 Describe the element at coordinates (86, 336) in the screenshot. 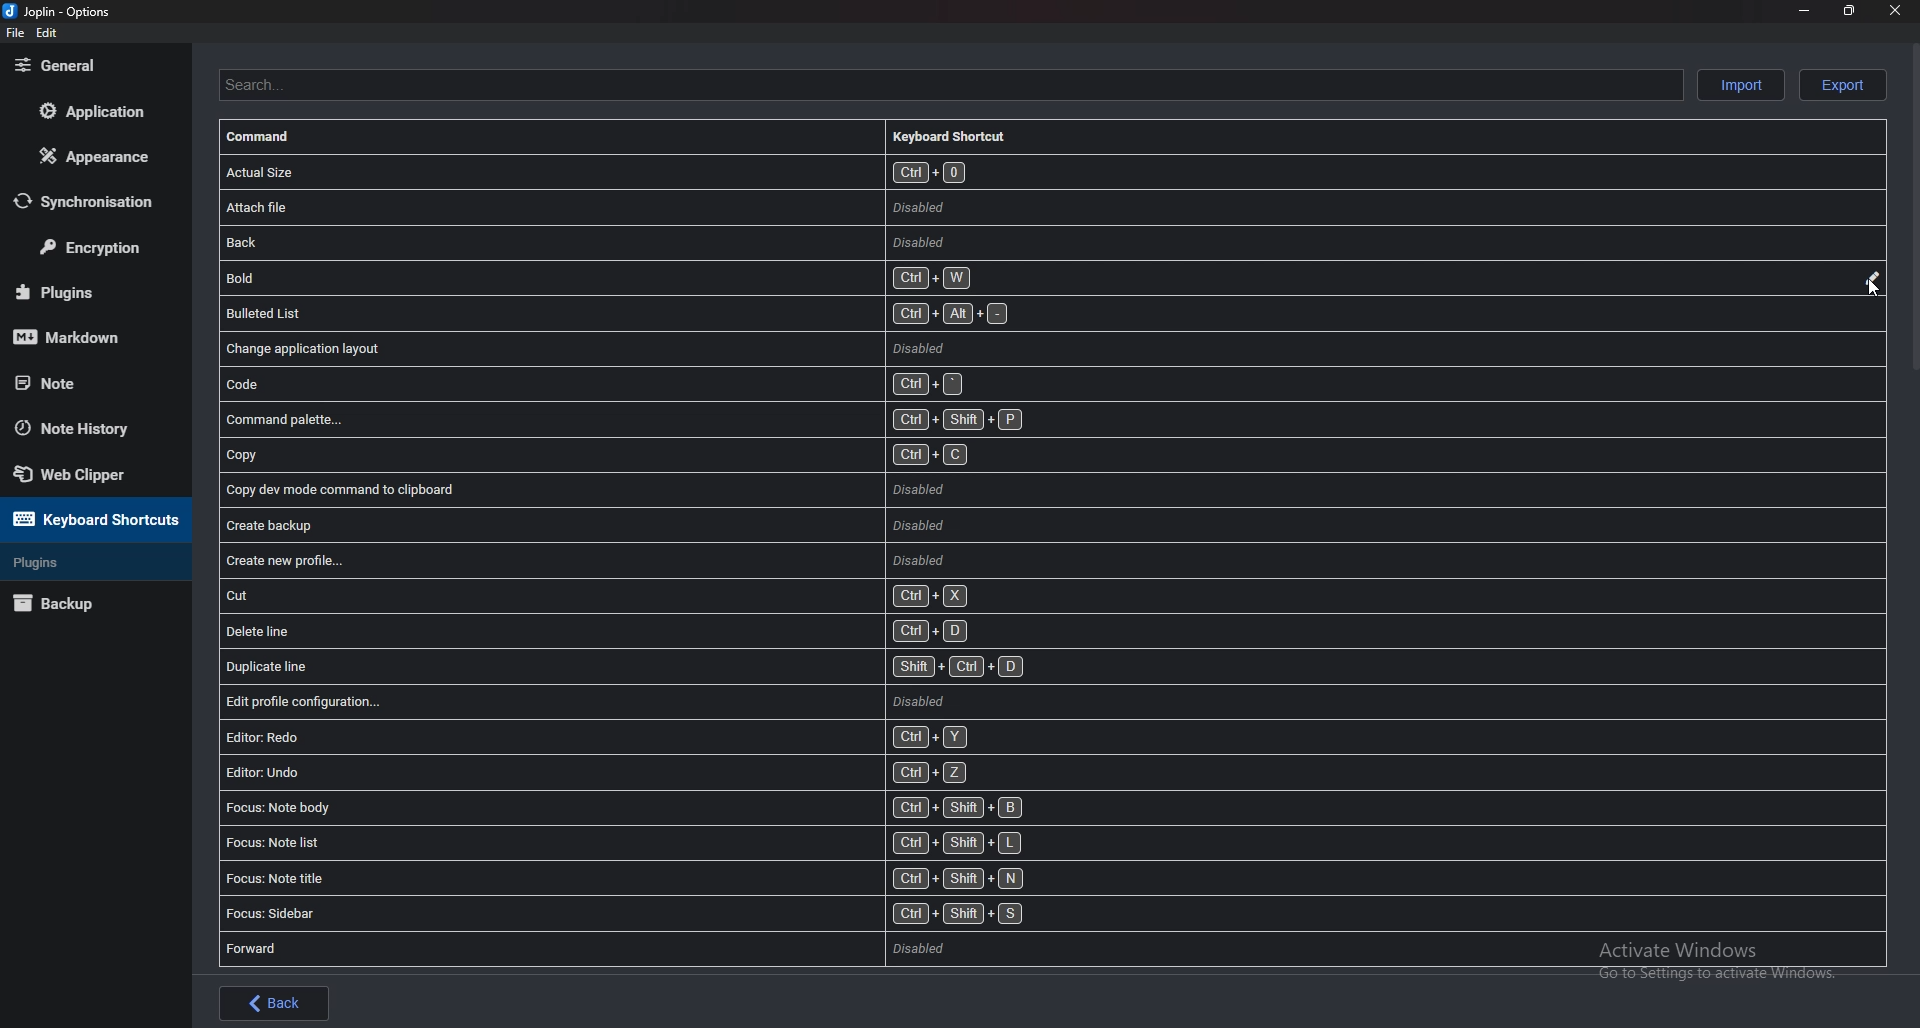

I see `Mark down` at that location.